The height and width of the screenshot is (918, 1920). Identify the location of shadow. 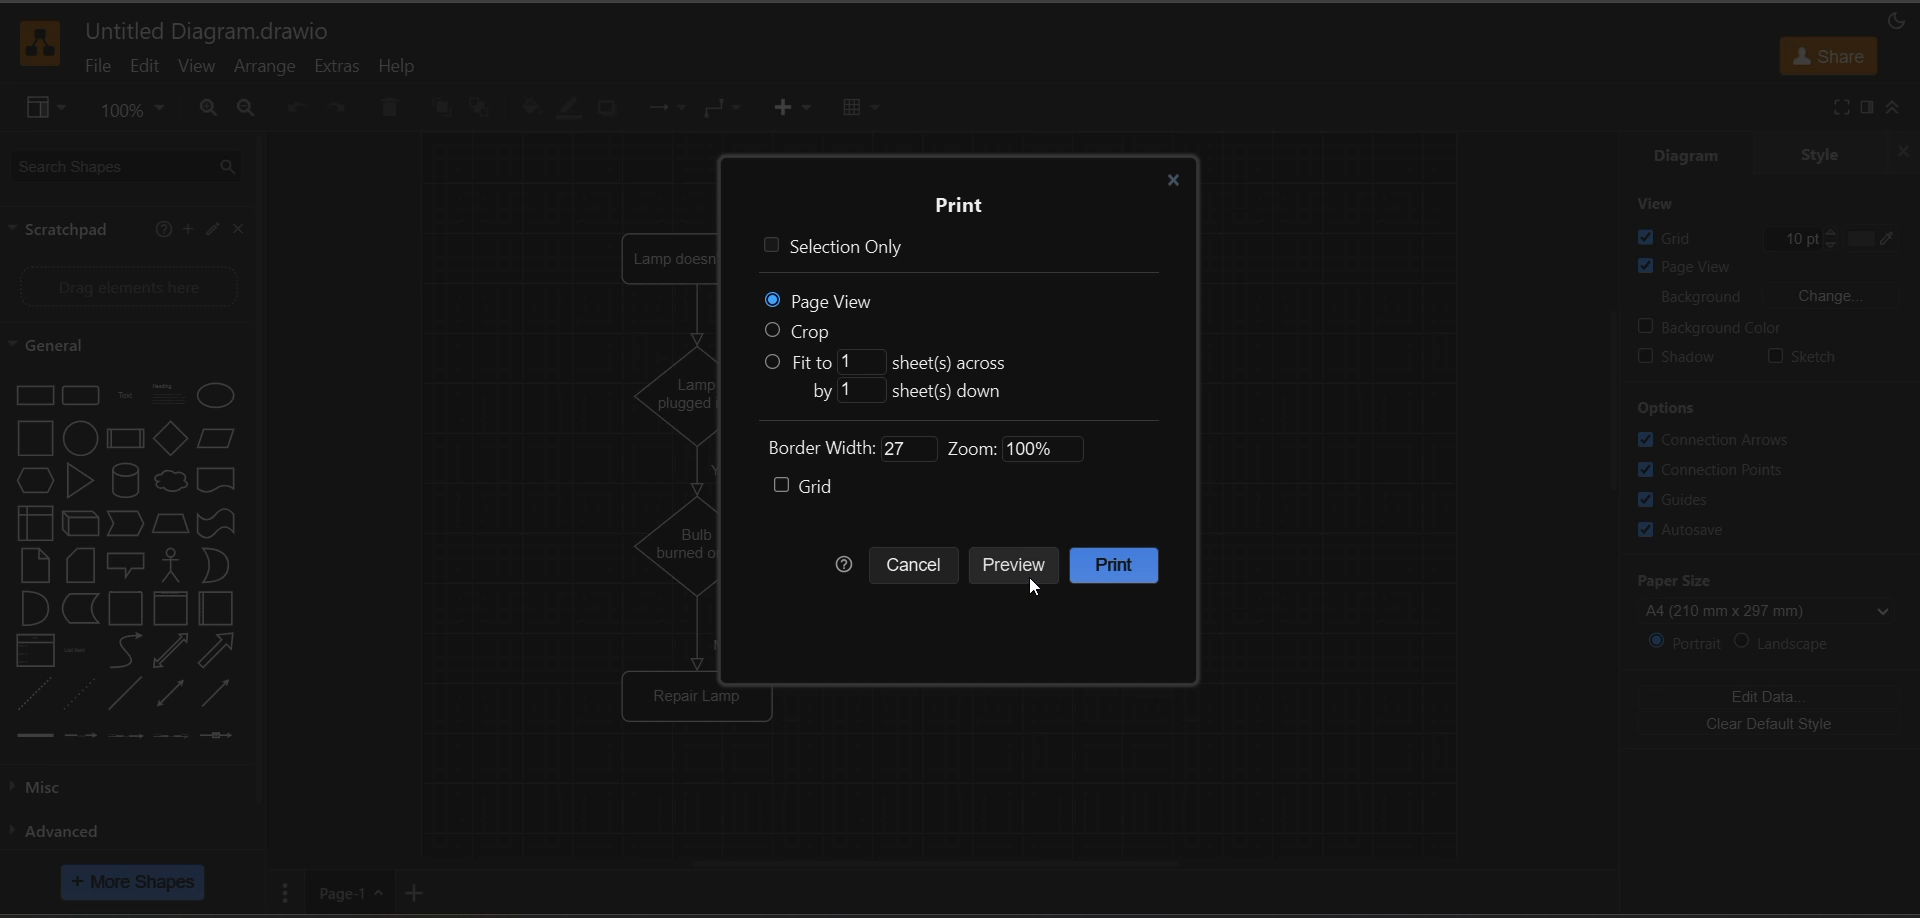
(1684, 360).